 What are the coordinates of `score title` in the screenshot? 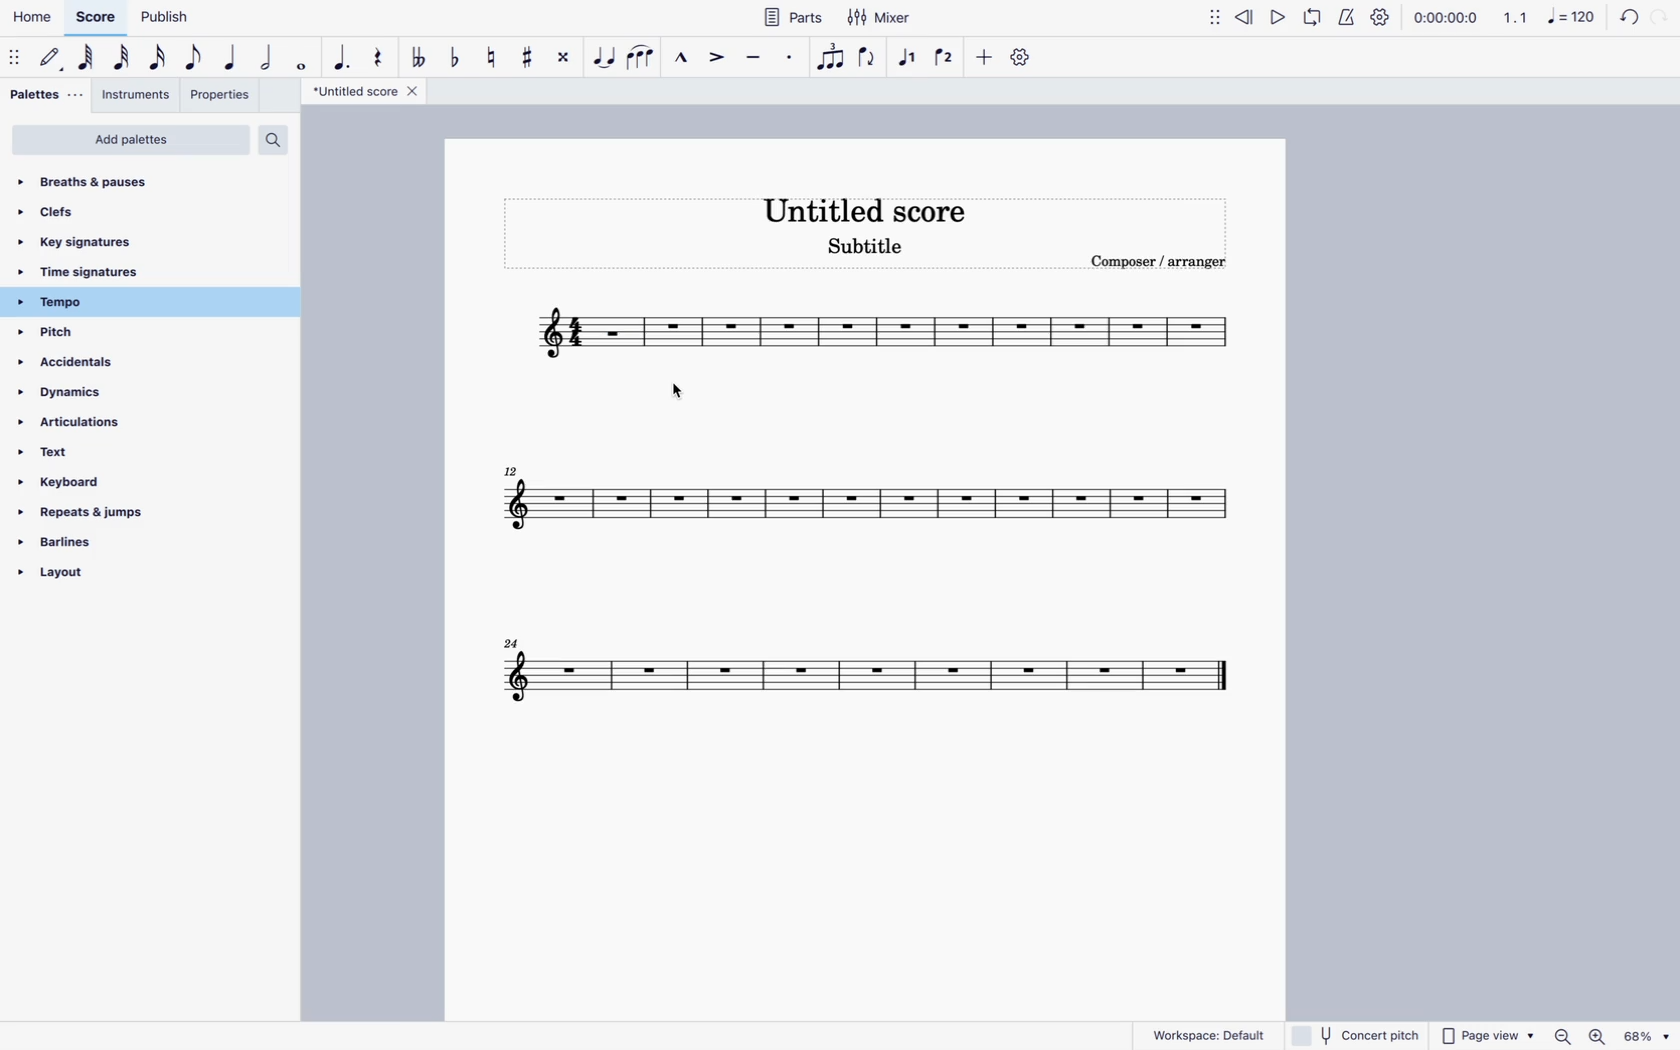 It's located at (364, 91).